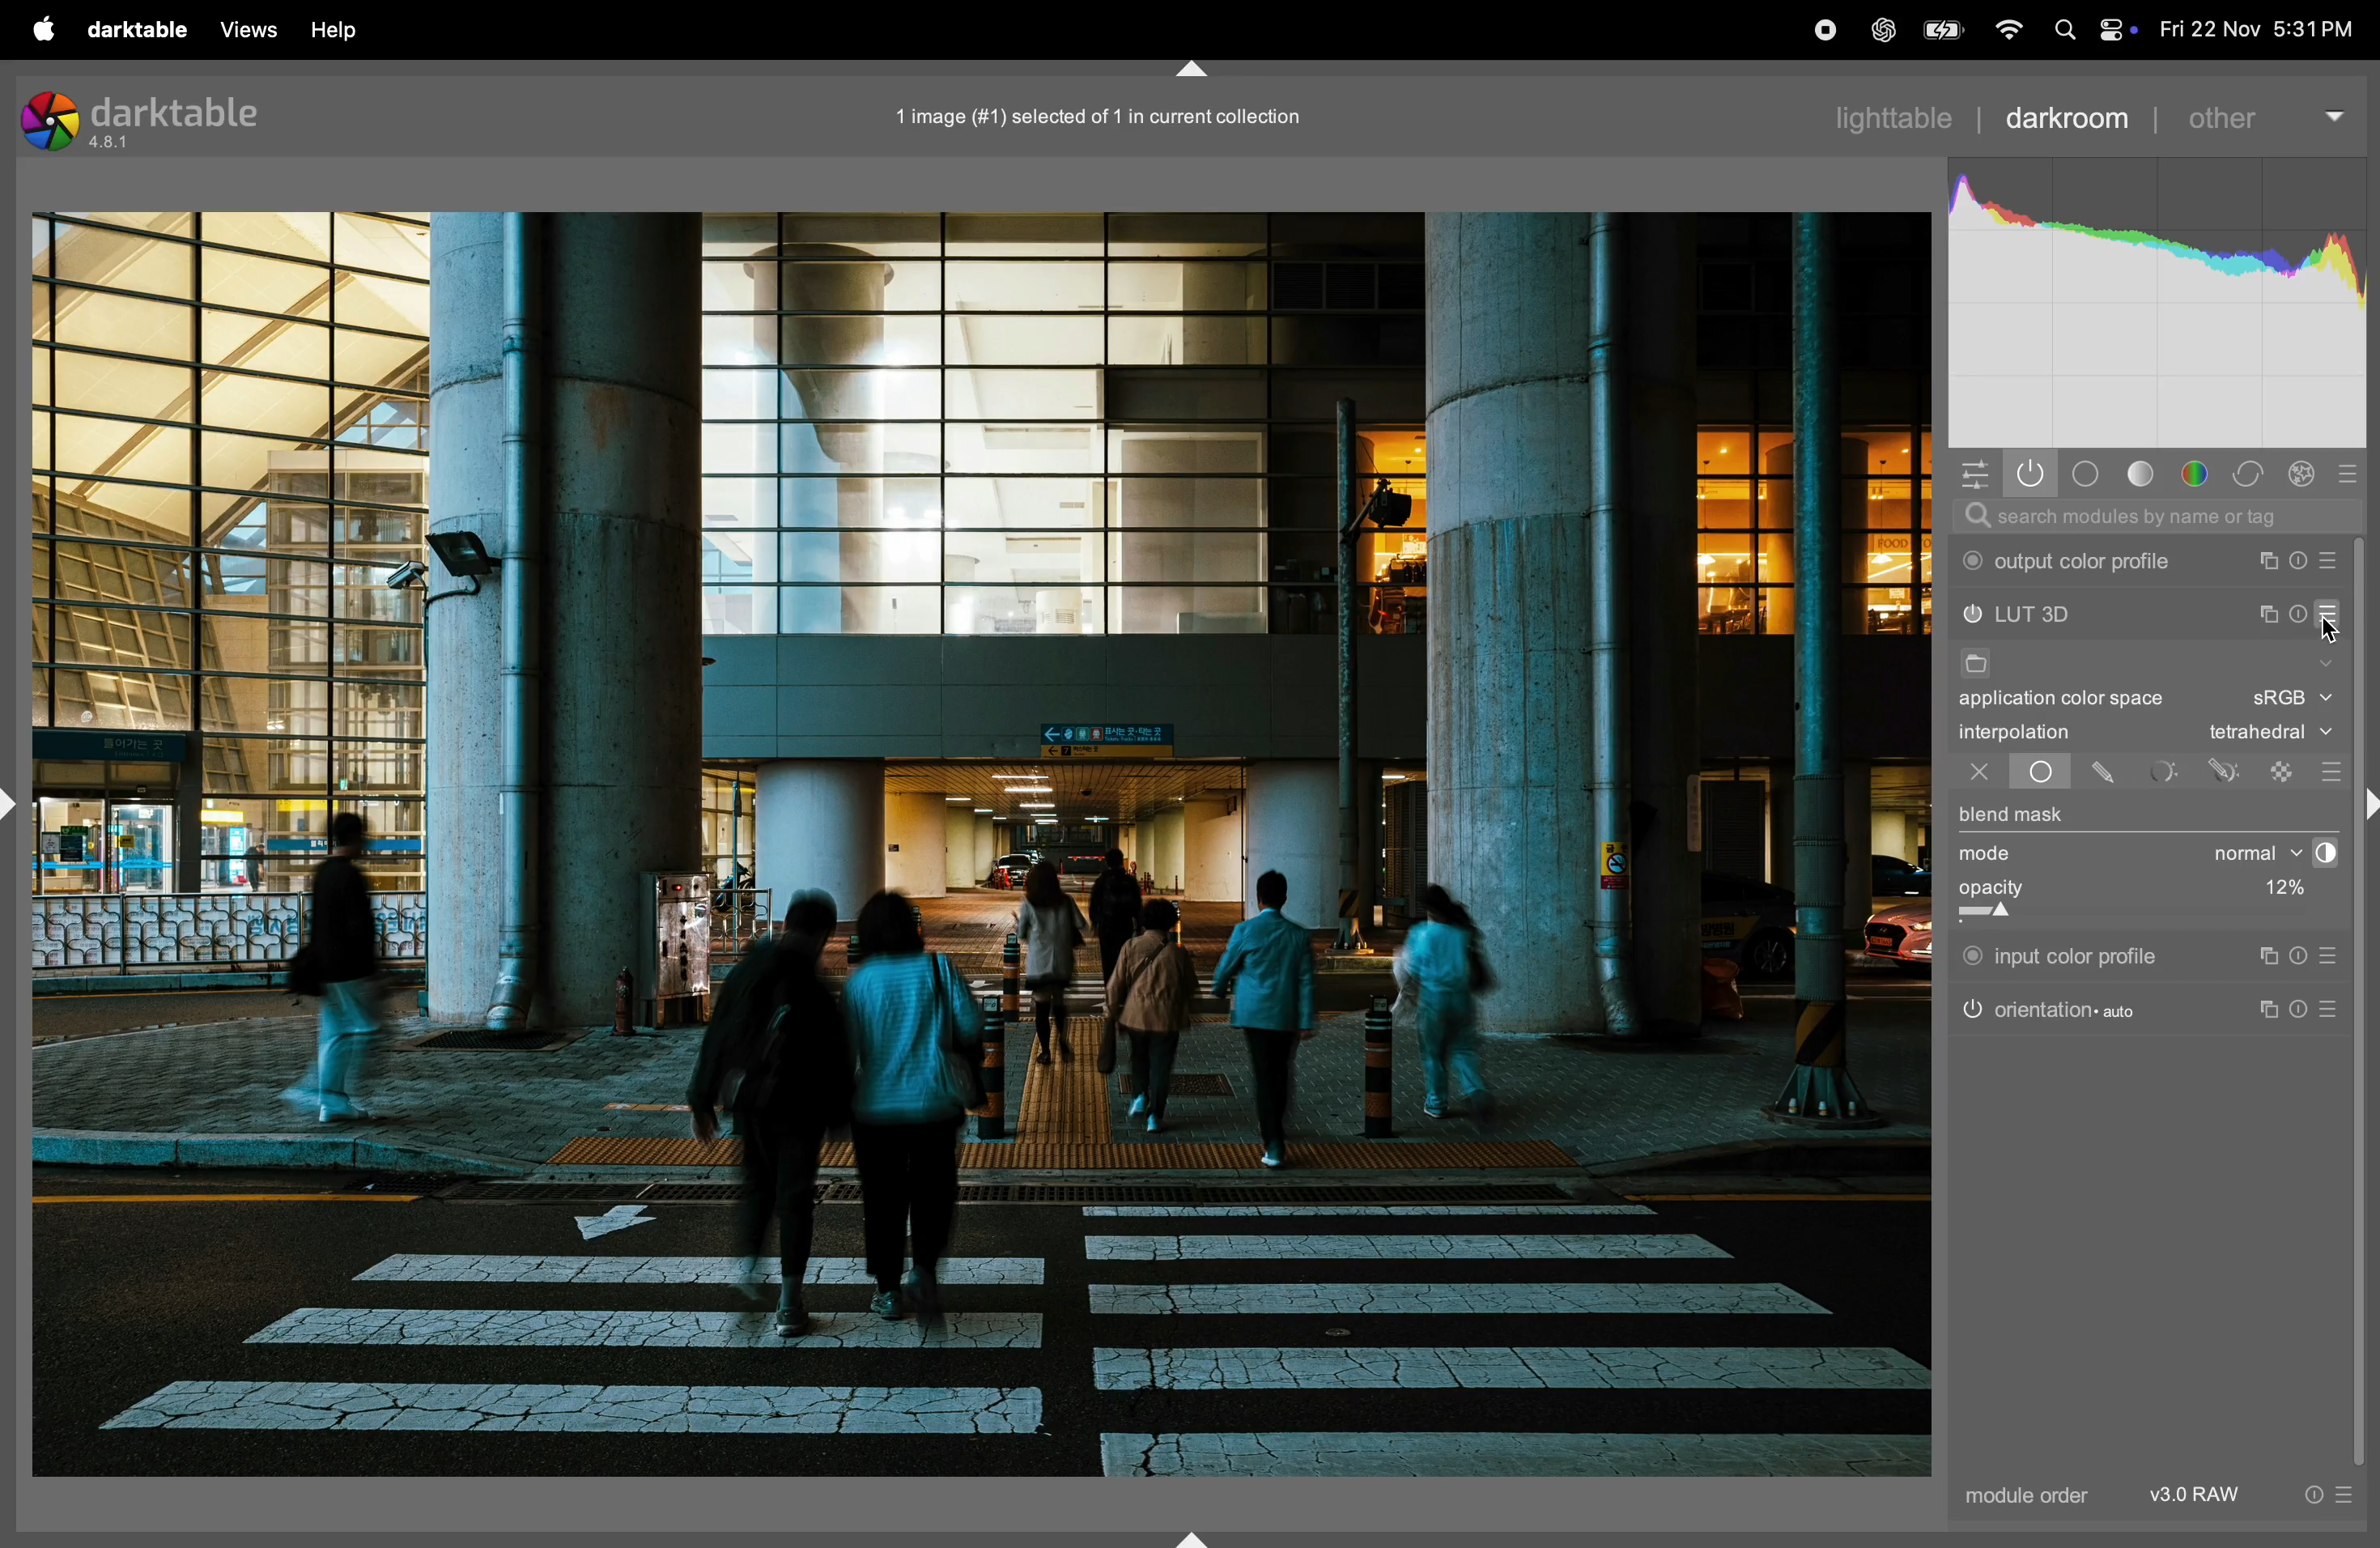 This screenshot has height=1548, width=2380. I want to click on color, so click(2201, 475).